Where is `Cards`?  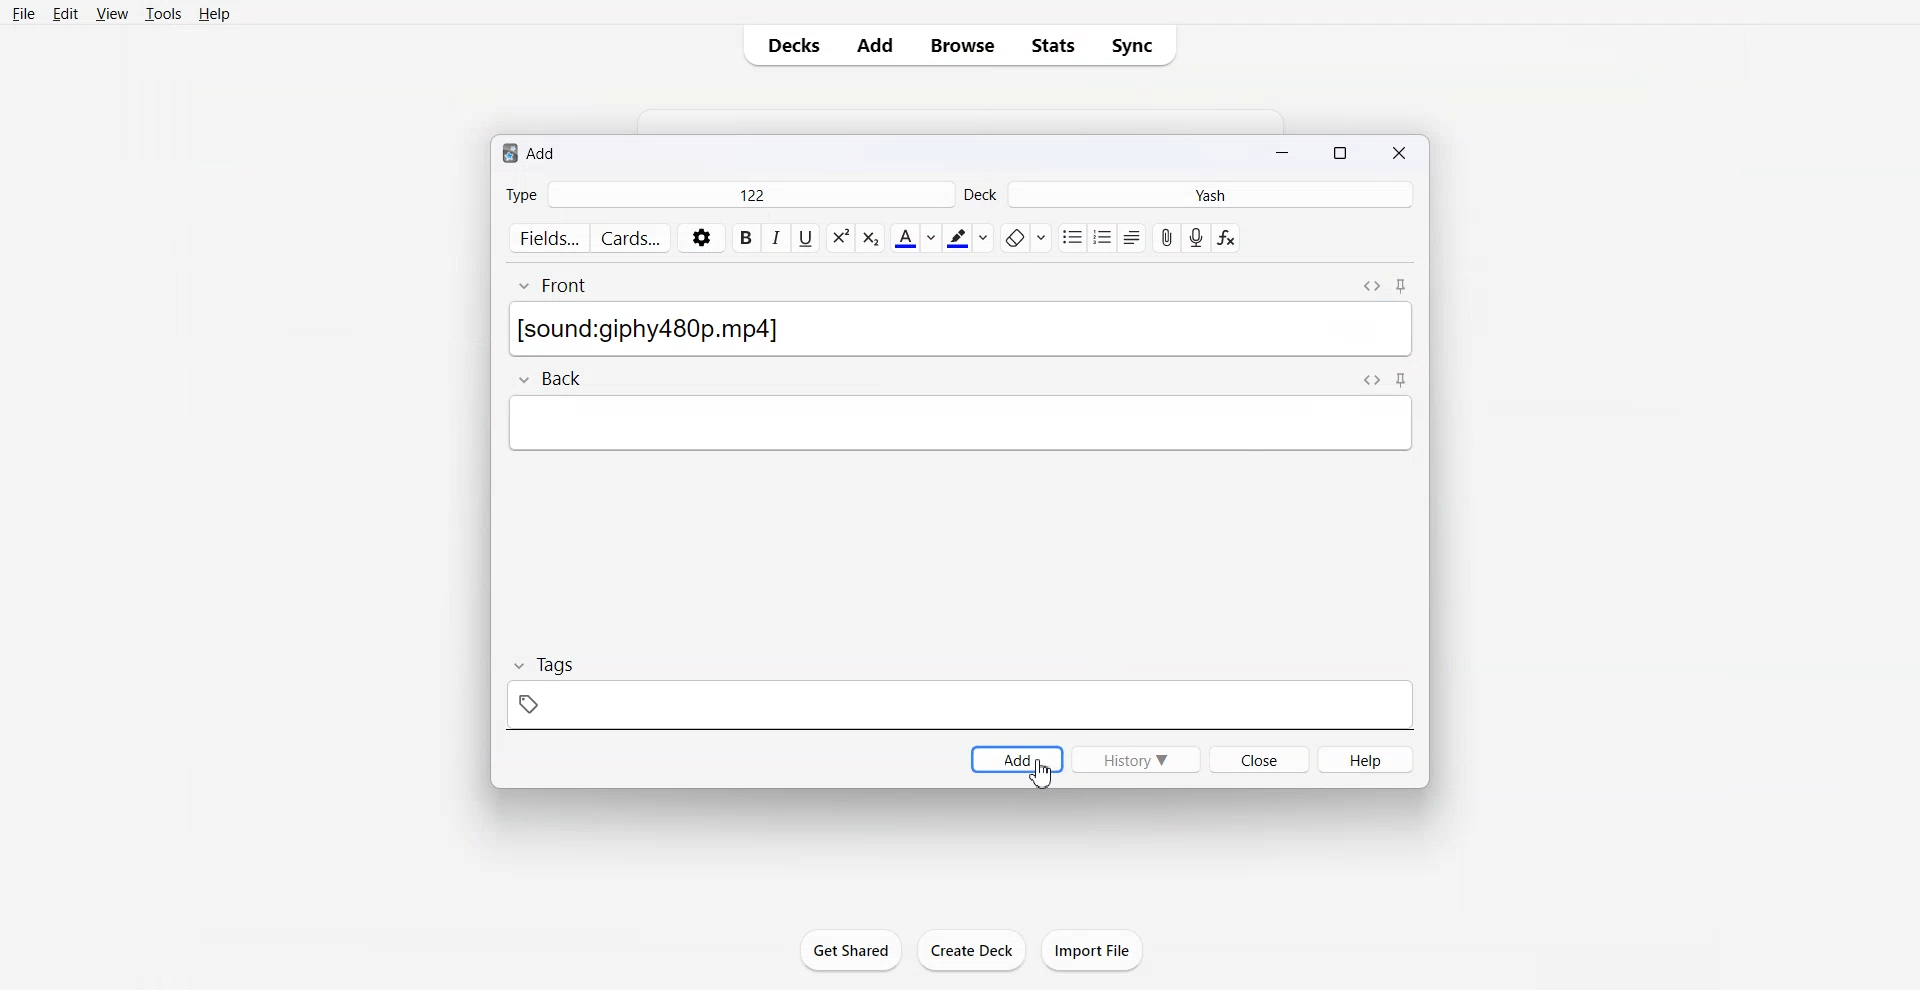 Cards is located at coordinates (632, 238).